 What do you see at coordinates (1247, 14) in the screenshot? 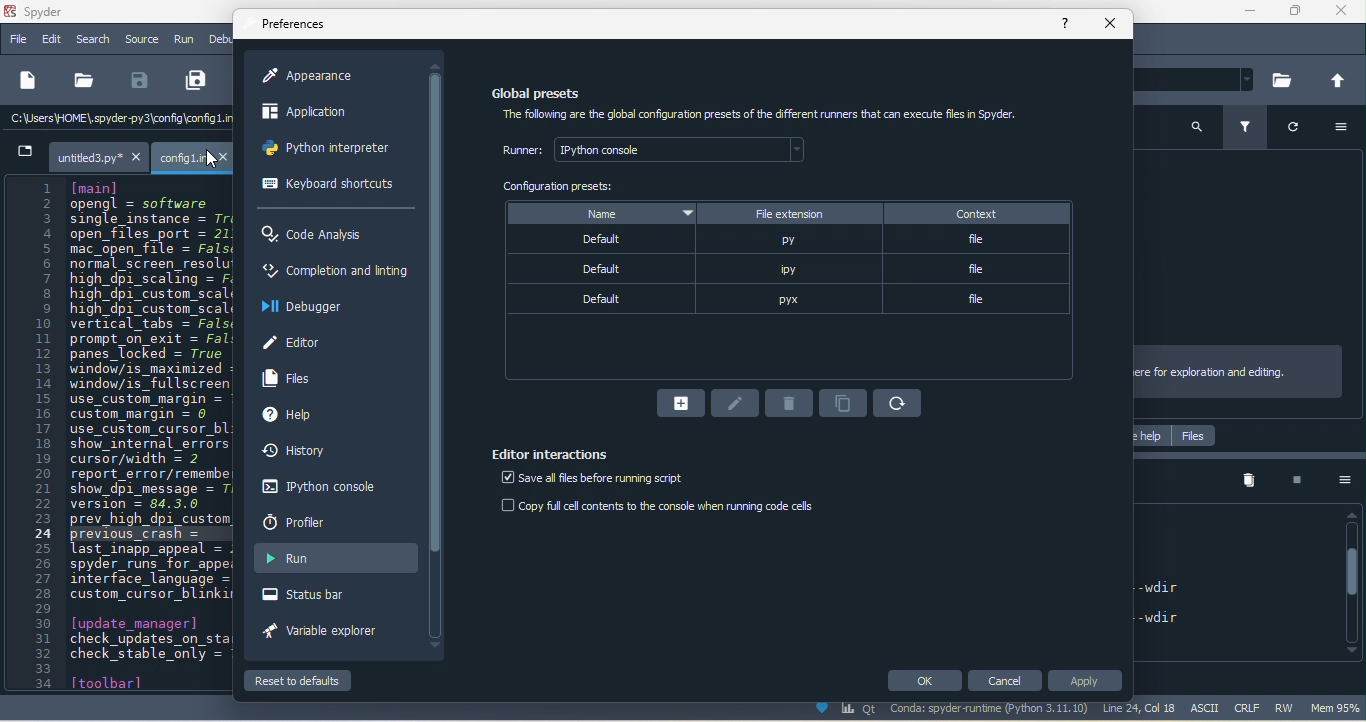
I see `minimize` at bounding box center [1247, 14].